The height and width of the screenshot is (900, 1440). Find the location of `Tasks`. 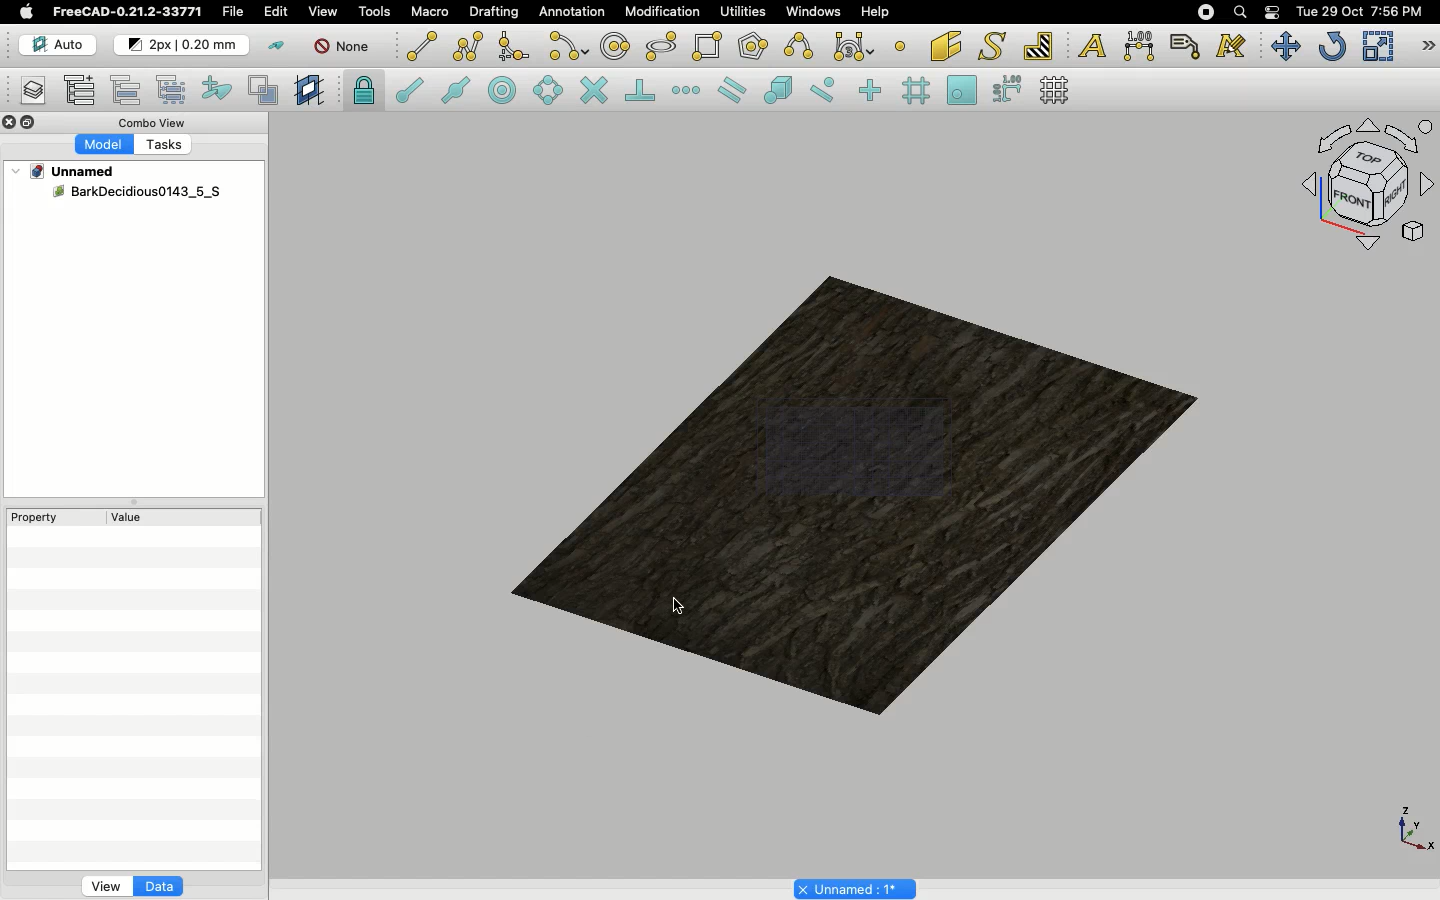

Tasks is located at coordinates (168, 147).